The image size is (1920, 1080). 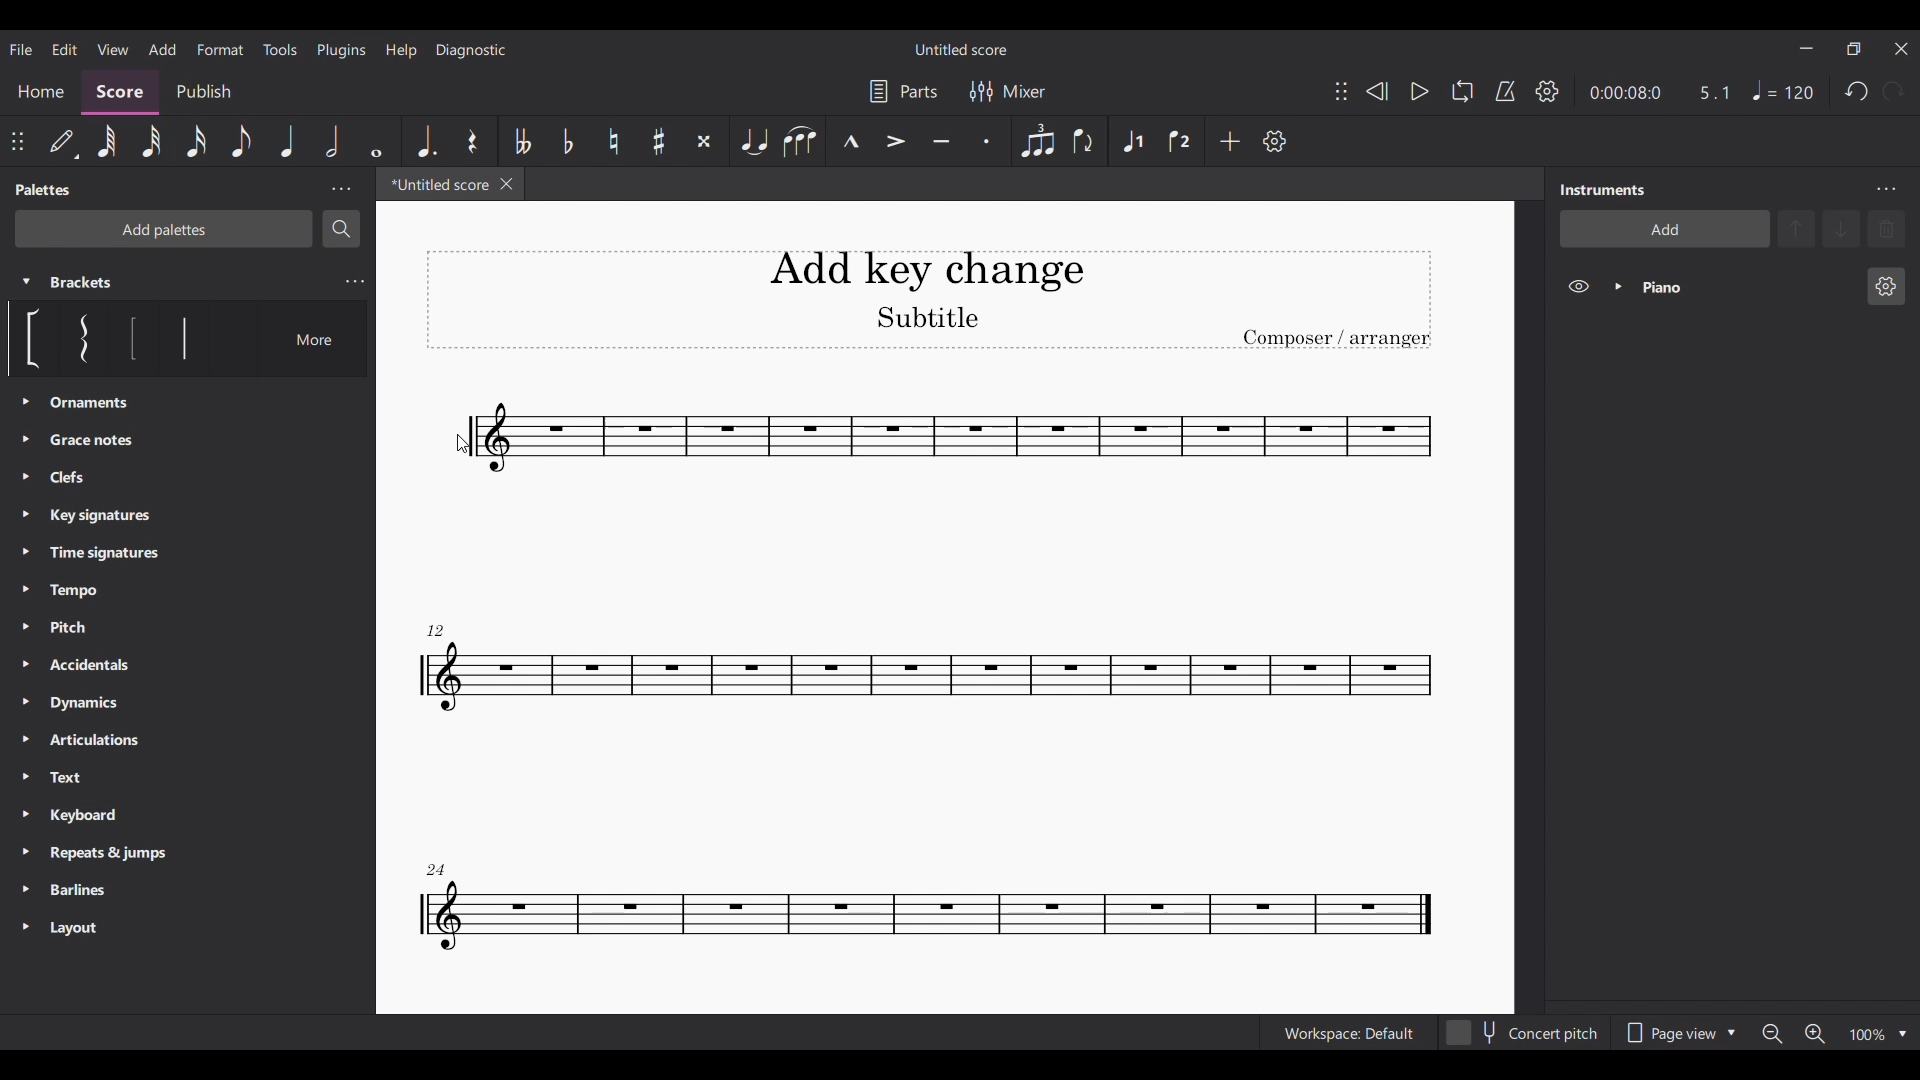 I want to click on Tools menu, so click(x=279, y=50).